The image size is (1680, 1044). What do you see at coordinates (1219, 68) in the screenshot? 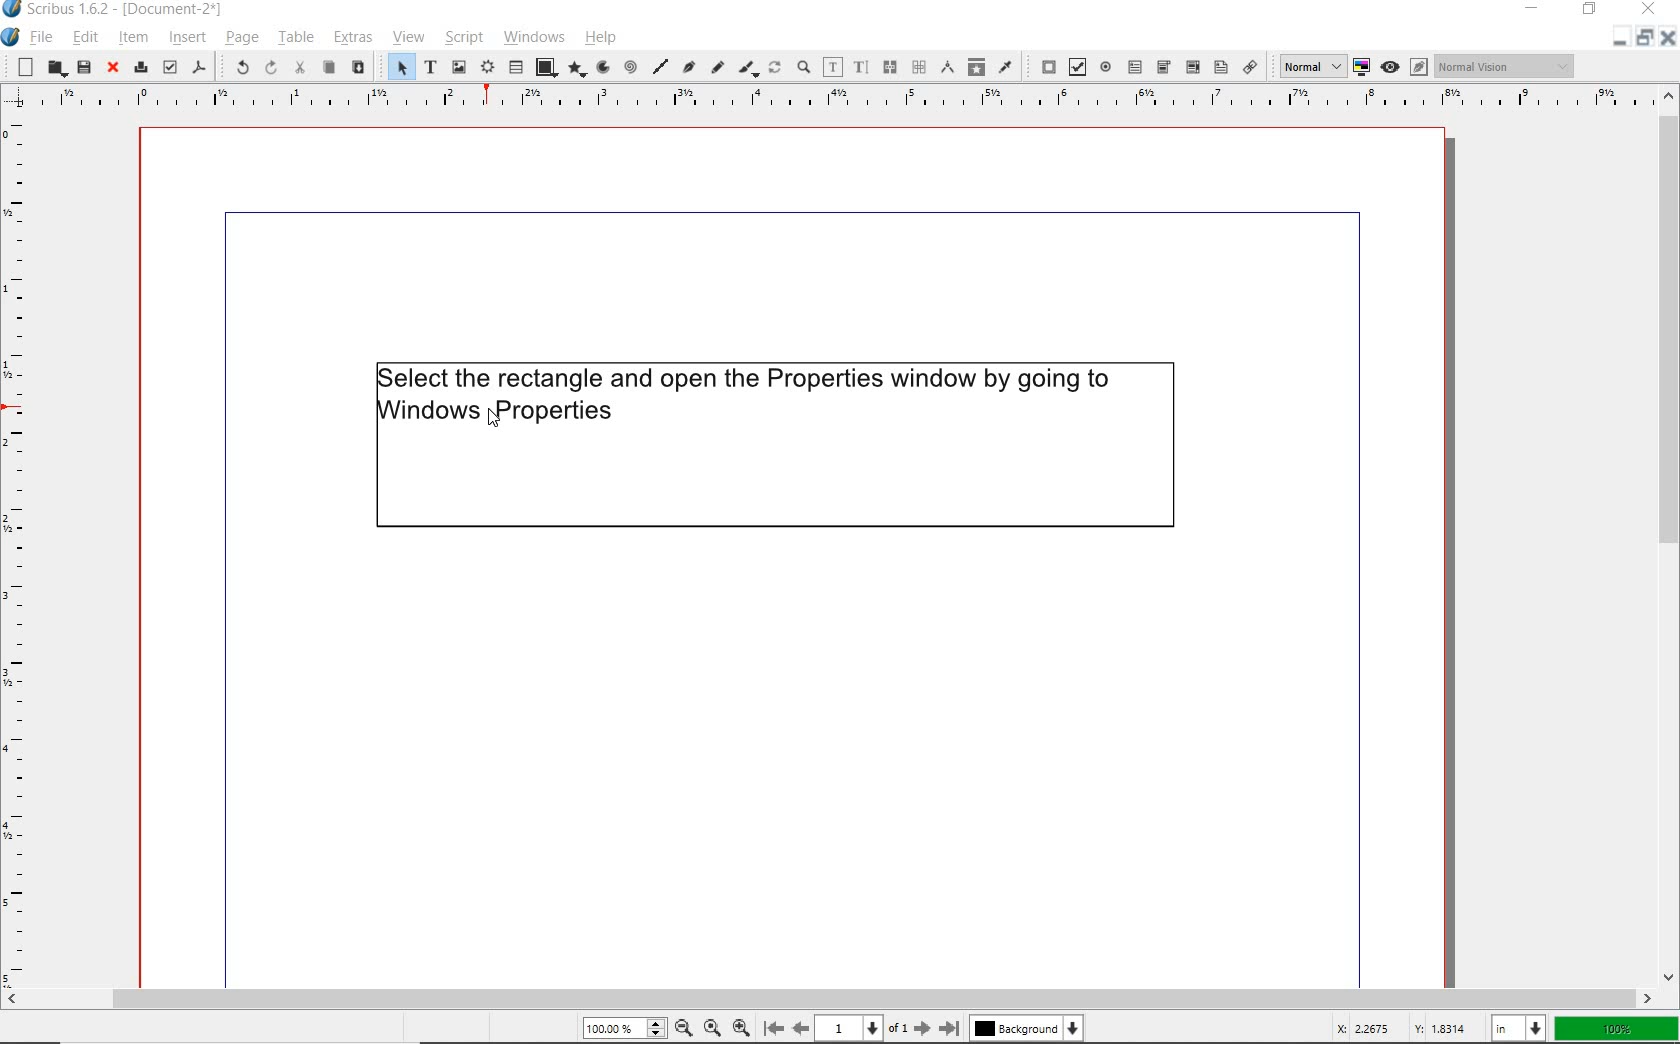
I see `Text annotation` at bounding box center [1219, 68].